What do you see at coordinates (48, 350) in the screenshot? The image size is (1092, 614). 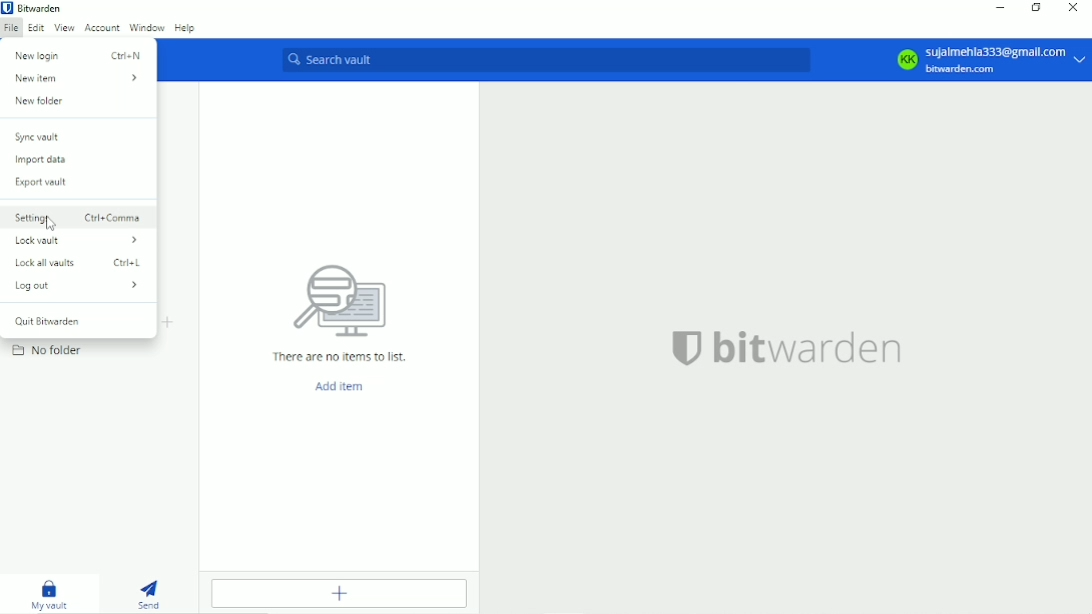 I see `No folder` at bounding box center [48, 350].